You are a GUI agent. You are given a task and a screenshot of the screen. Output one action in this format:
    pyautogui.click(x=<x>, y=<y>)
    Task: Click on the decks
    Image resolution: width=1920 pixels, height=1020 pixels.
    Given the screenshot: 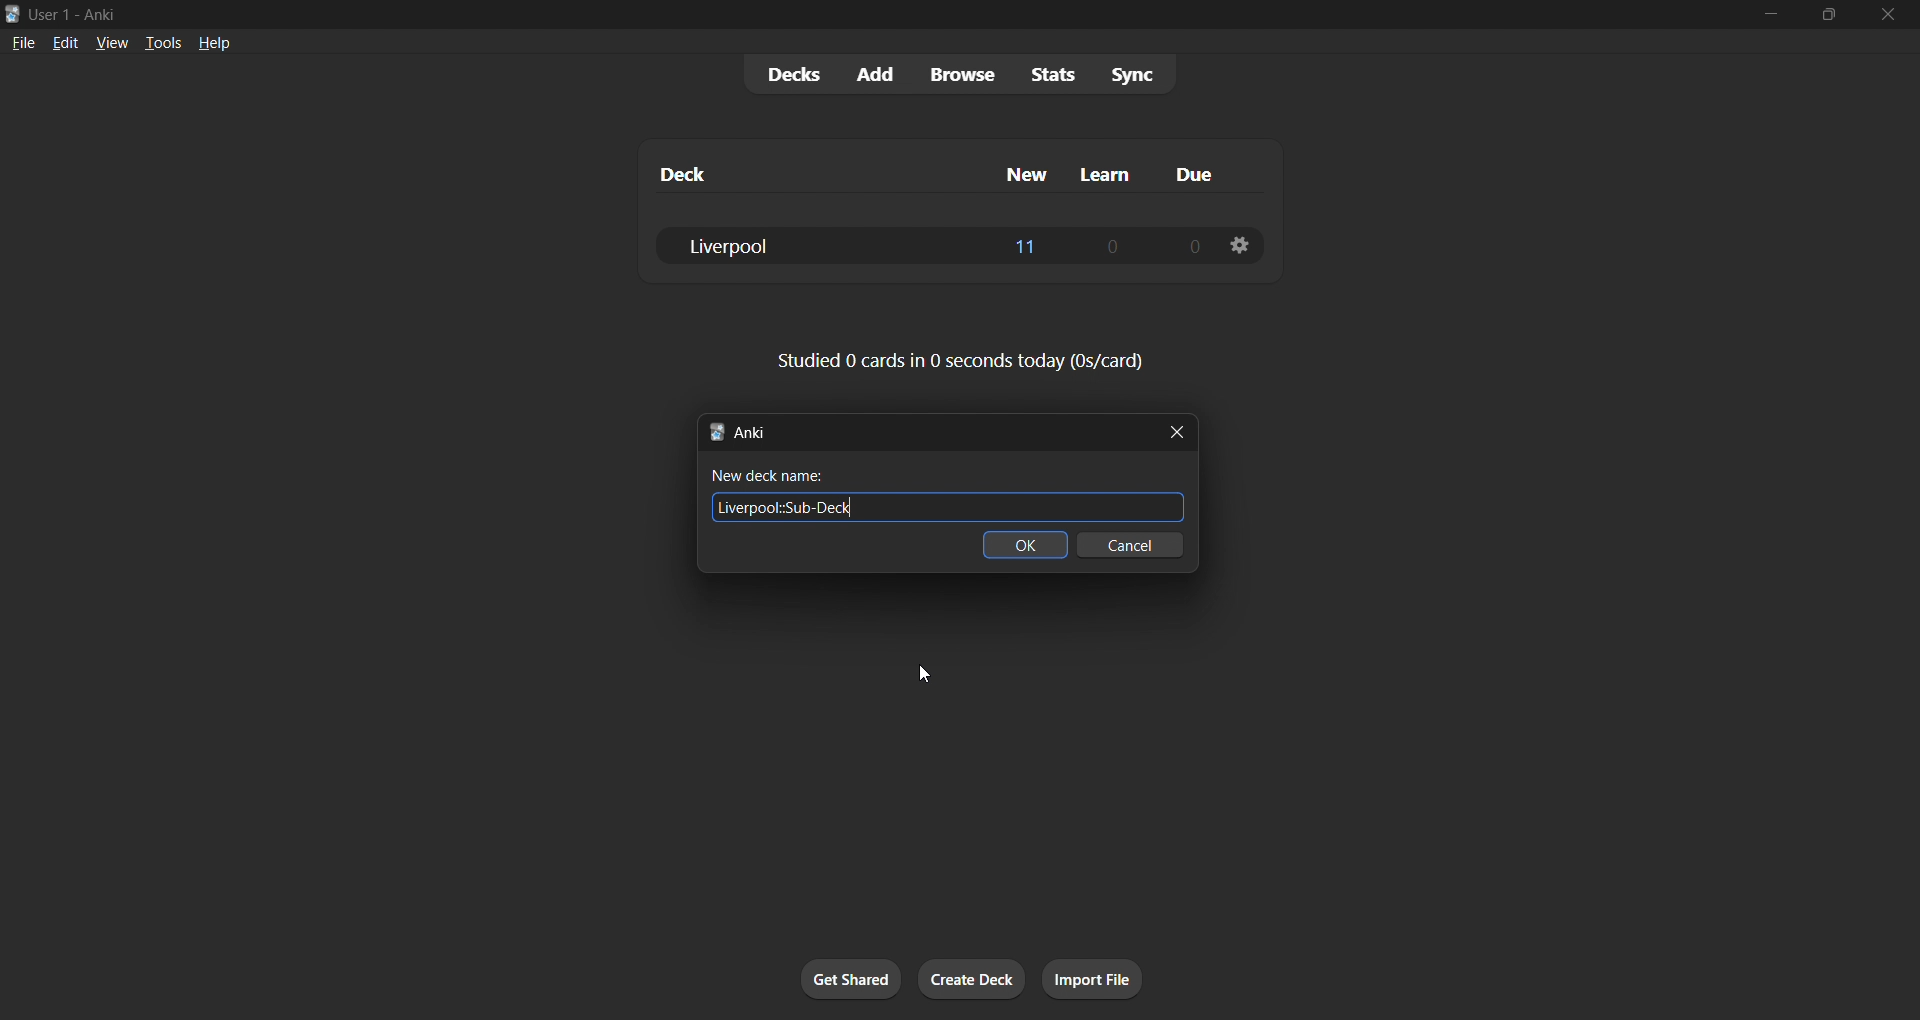 What is the action you would take?
    pyautogui.click(x=785, y=73)
    